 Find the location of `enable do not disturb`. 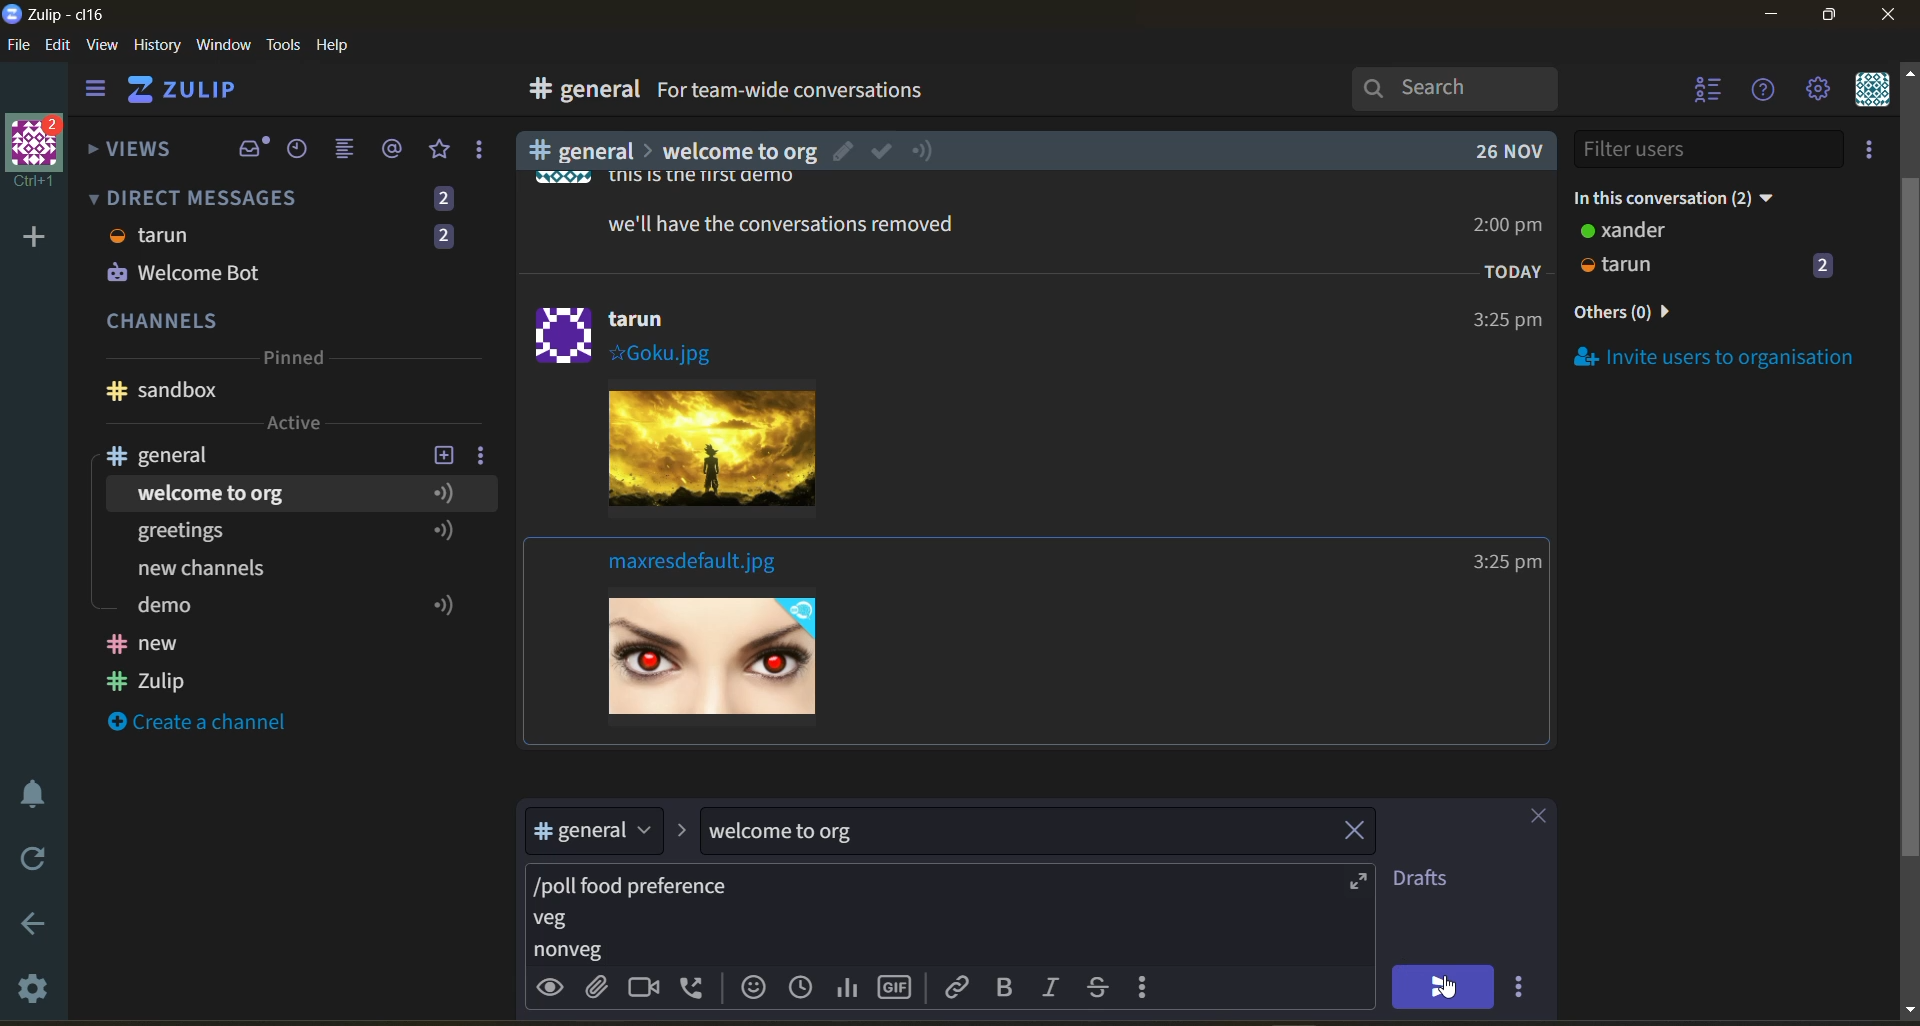

enable do not disturb is located at coordinates (28, 791).